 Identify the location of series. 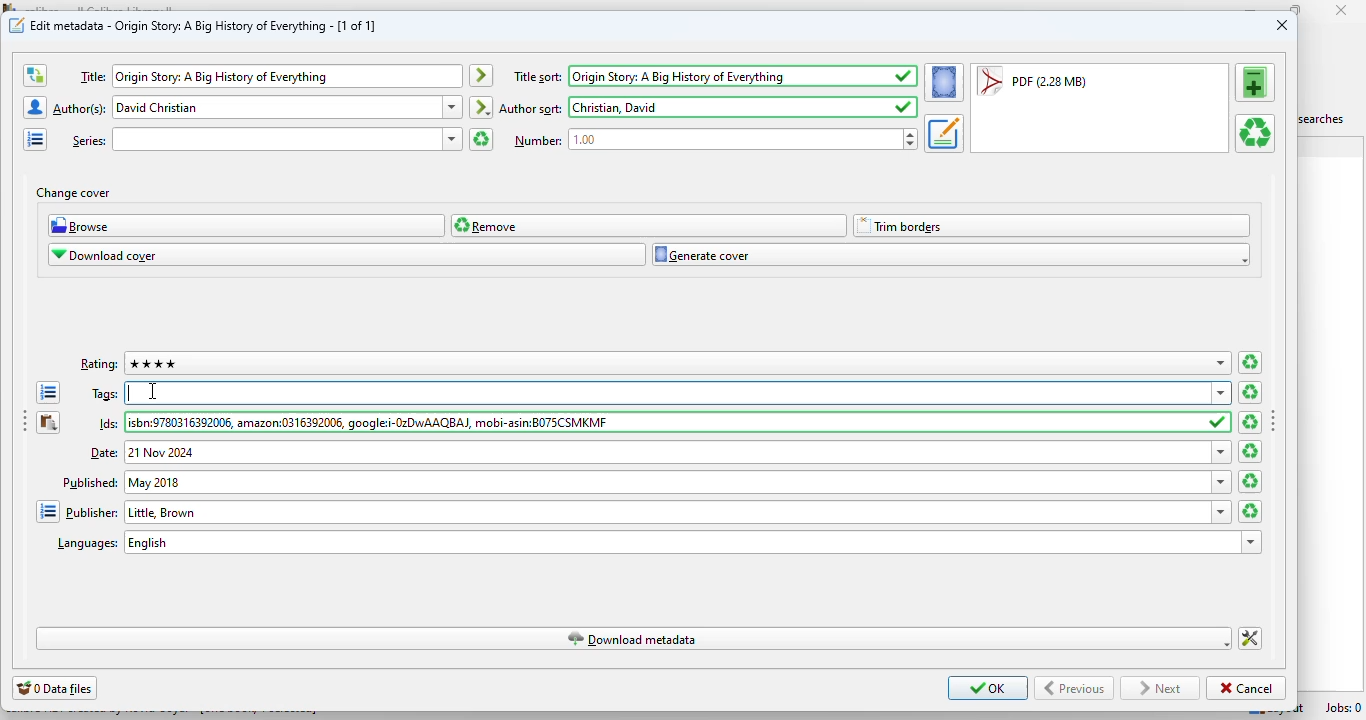
(277, 139).